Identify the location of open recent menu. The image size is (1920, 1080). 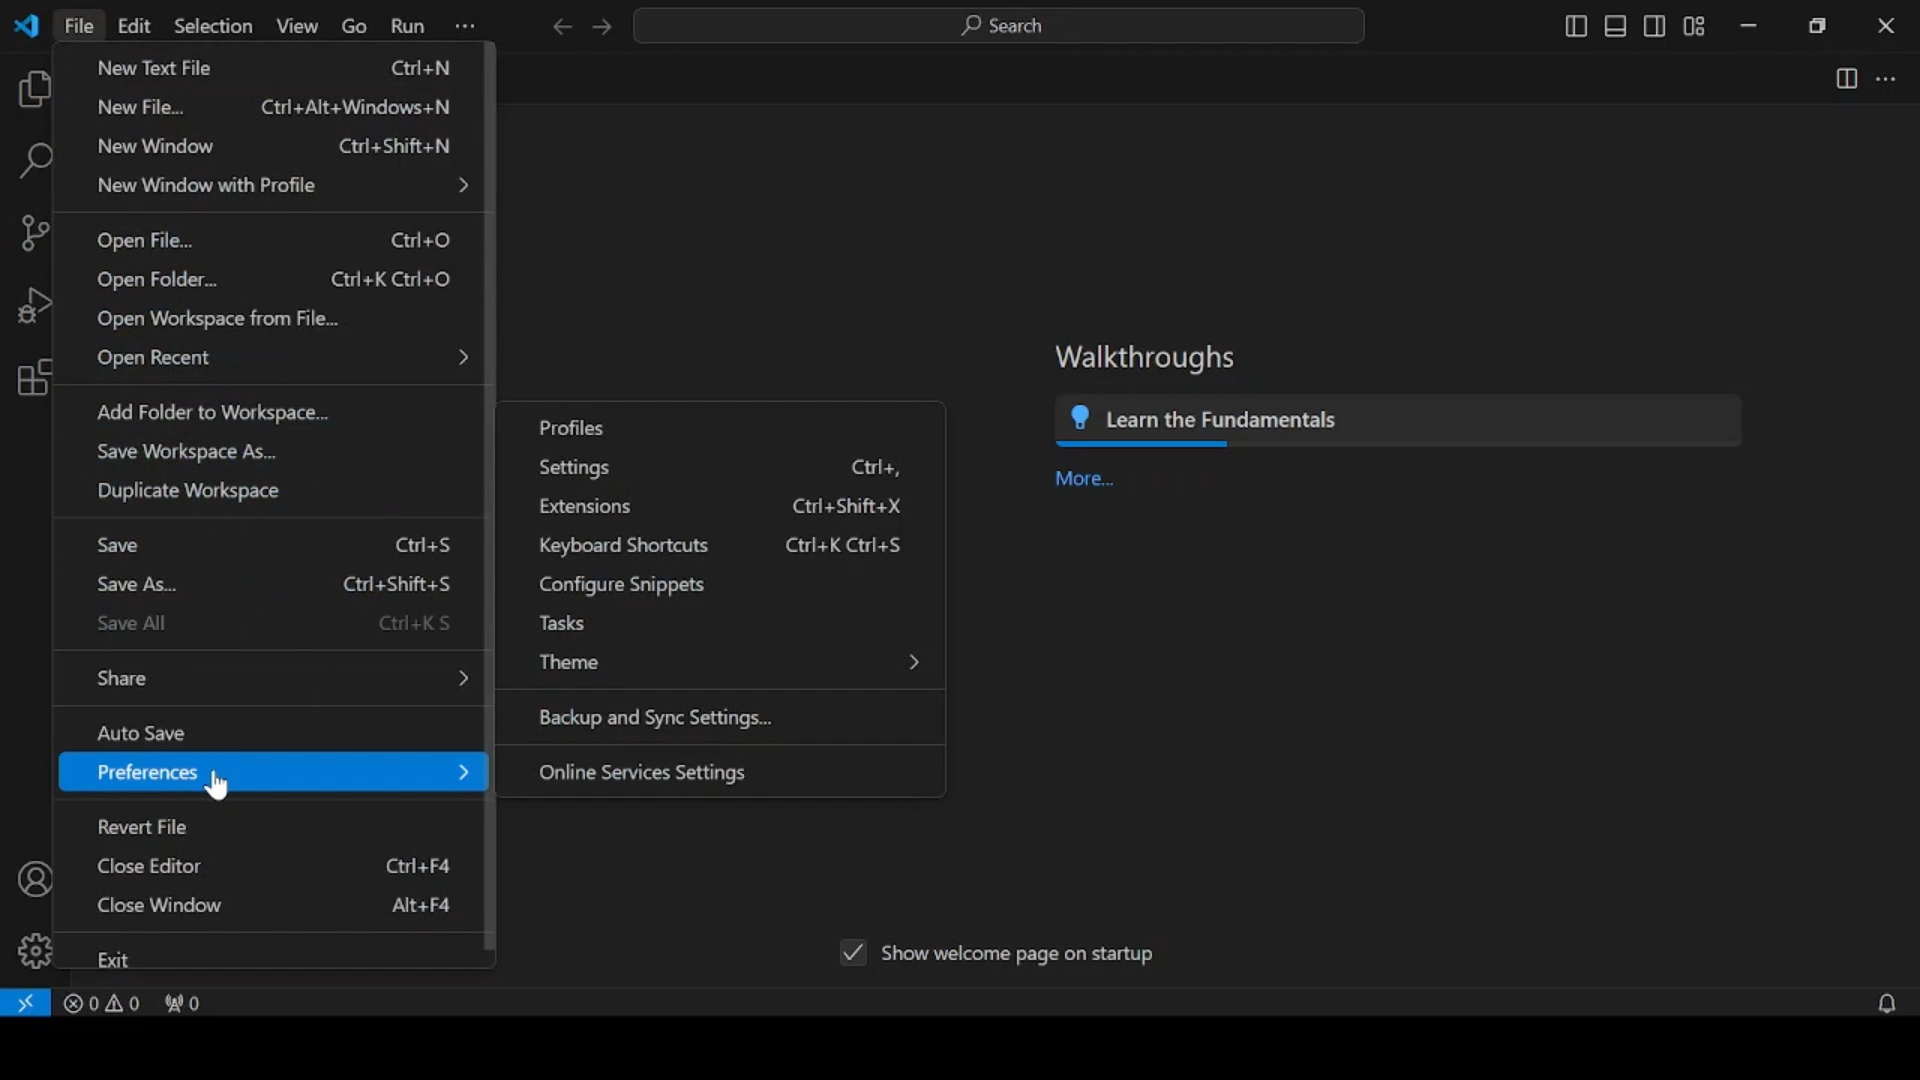
(283, 358).